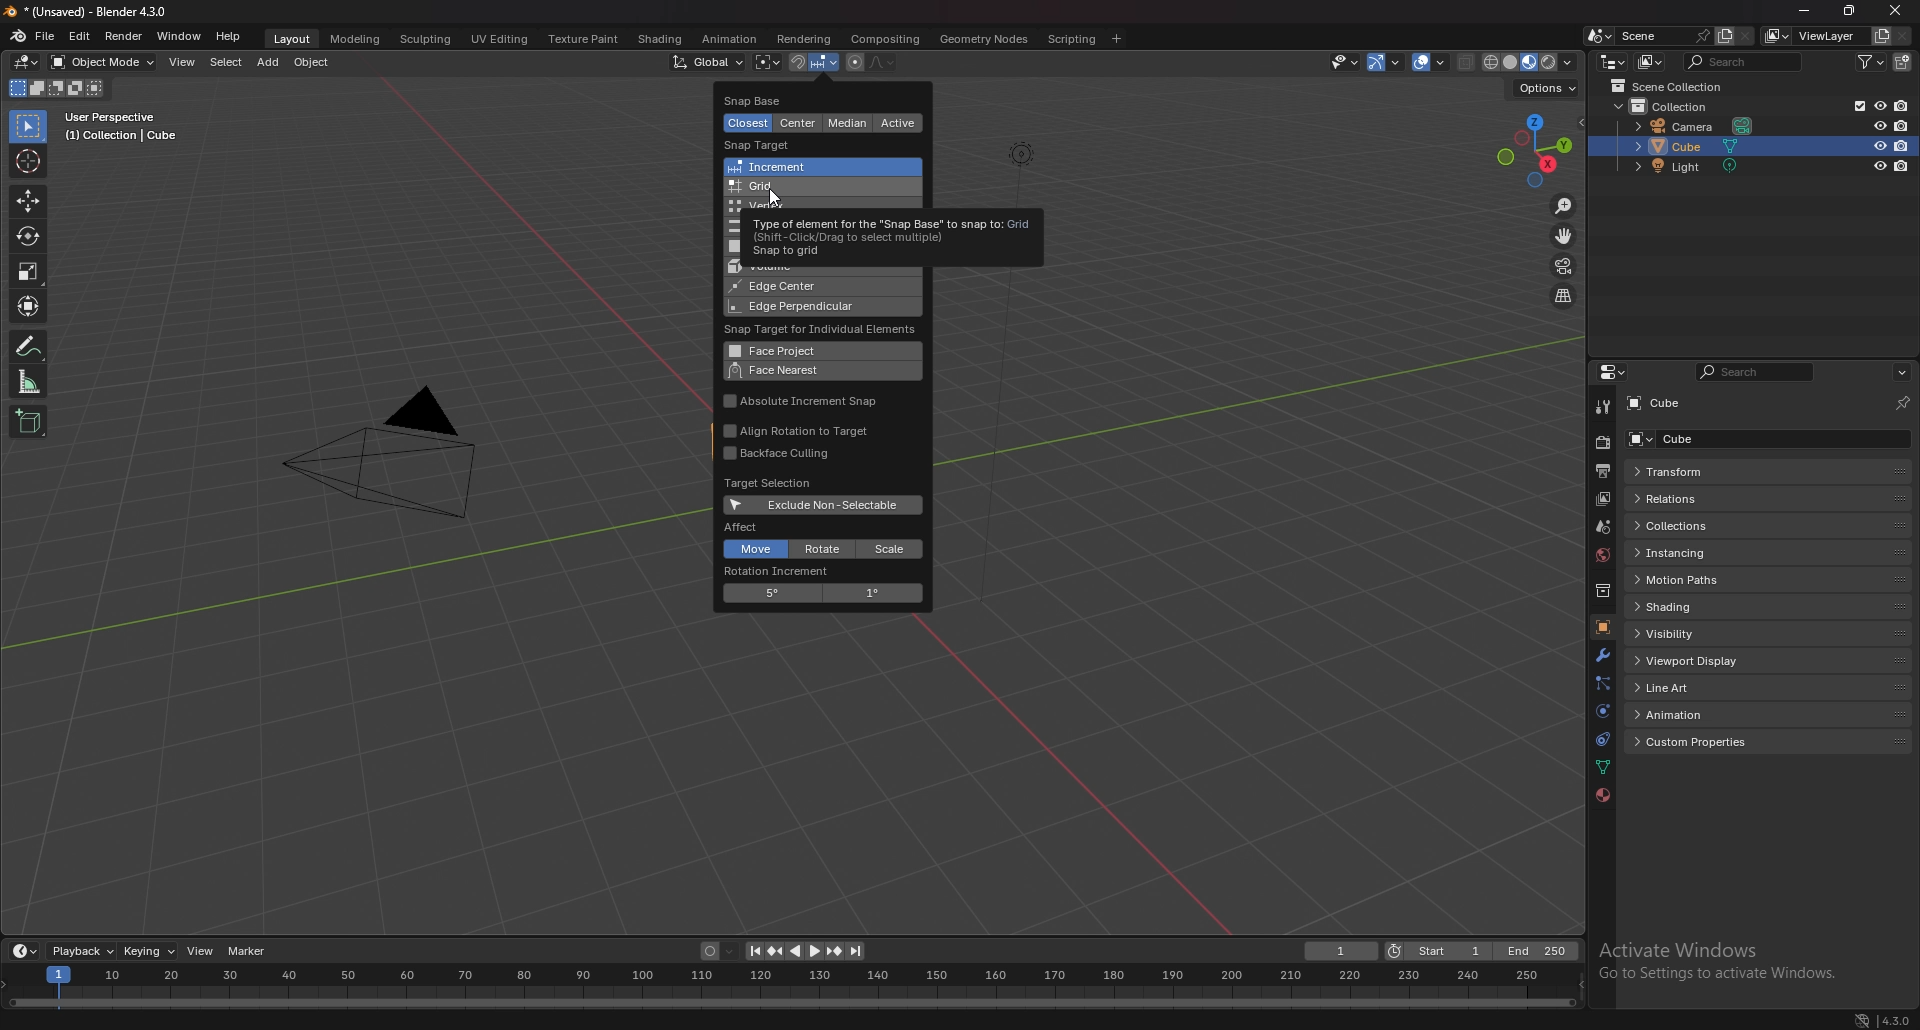  Describe the element at coordinates (293, 39) in the screenshot. I see `layout` at that location.